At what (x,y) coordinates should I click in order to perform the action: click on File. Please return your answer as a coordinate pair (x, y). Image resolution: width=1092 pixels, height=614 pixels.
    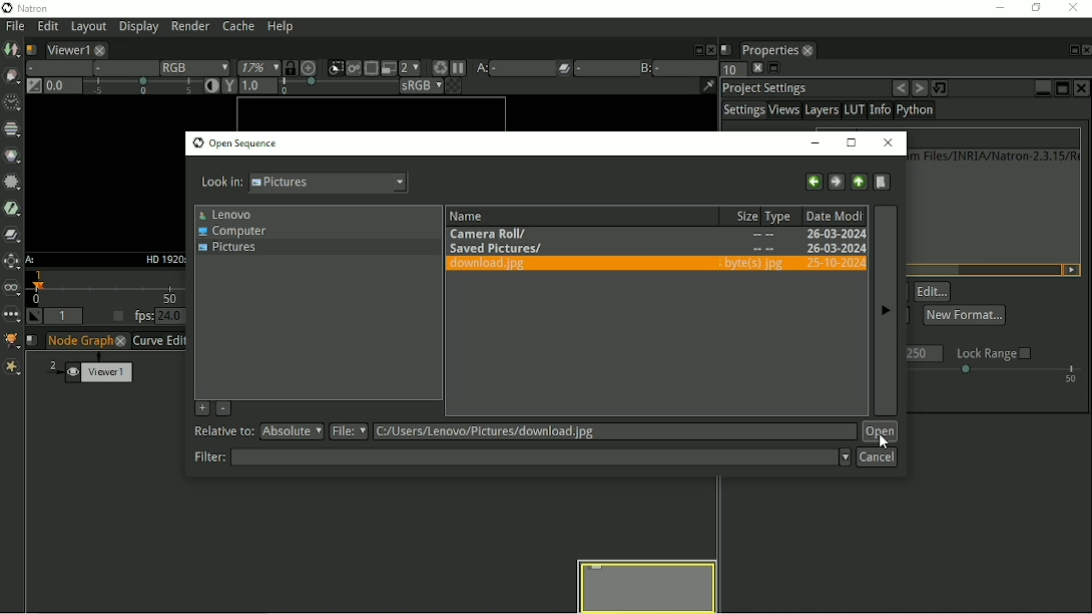
    Looking at the image, I should click on (13, 26).